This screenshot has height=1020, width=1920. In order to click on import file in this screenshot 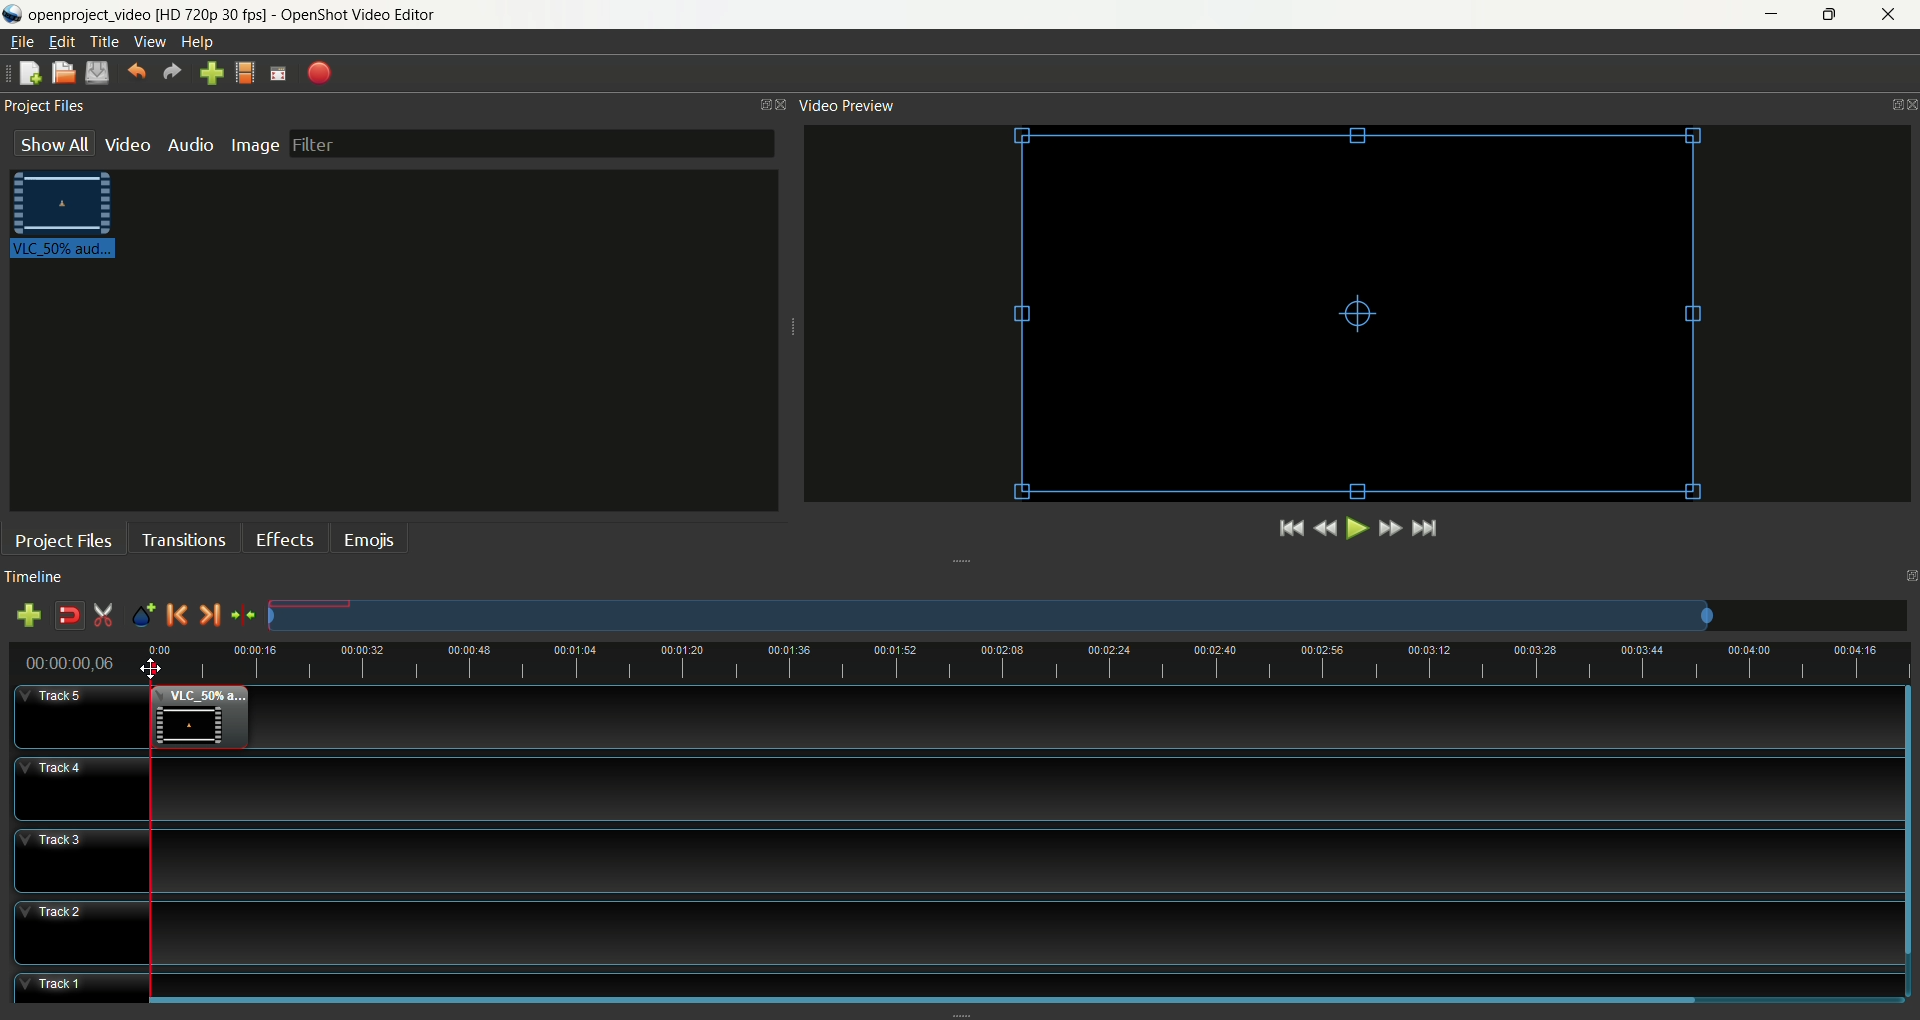, I will do `click(209, 73)`.